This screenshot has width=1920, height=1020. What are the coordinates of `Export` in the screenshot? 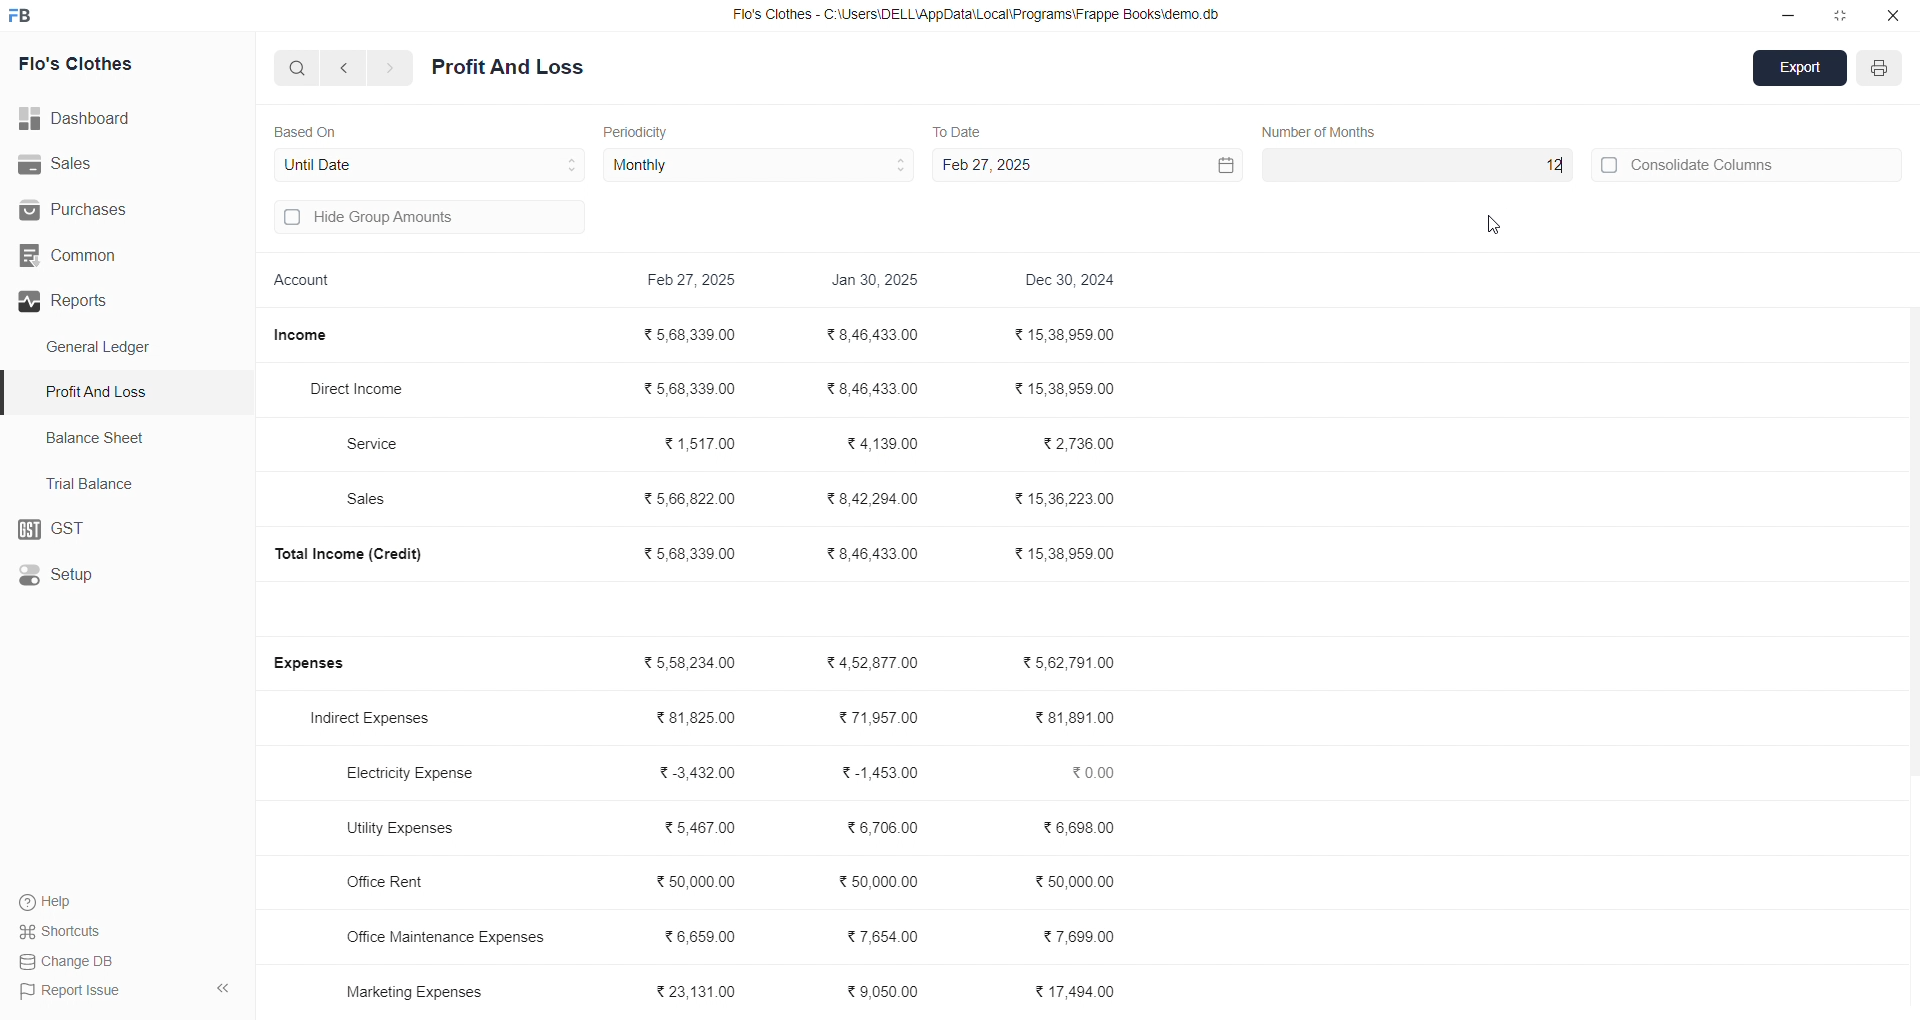 It's located at (1801, 70).